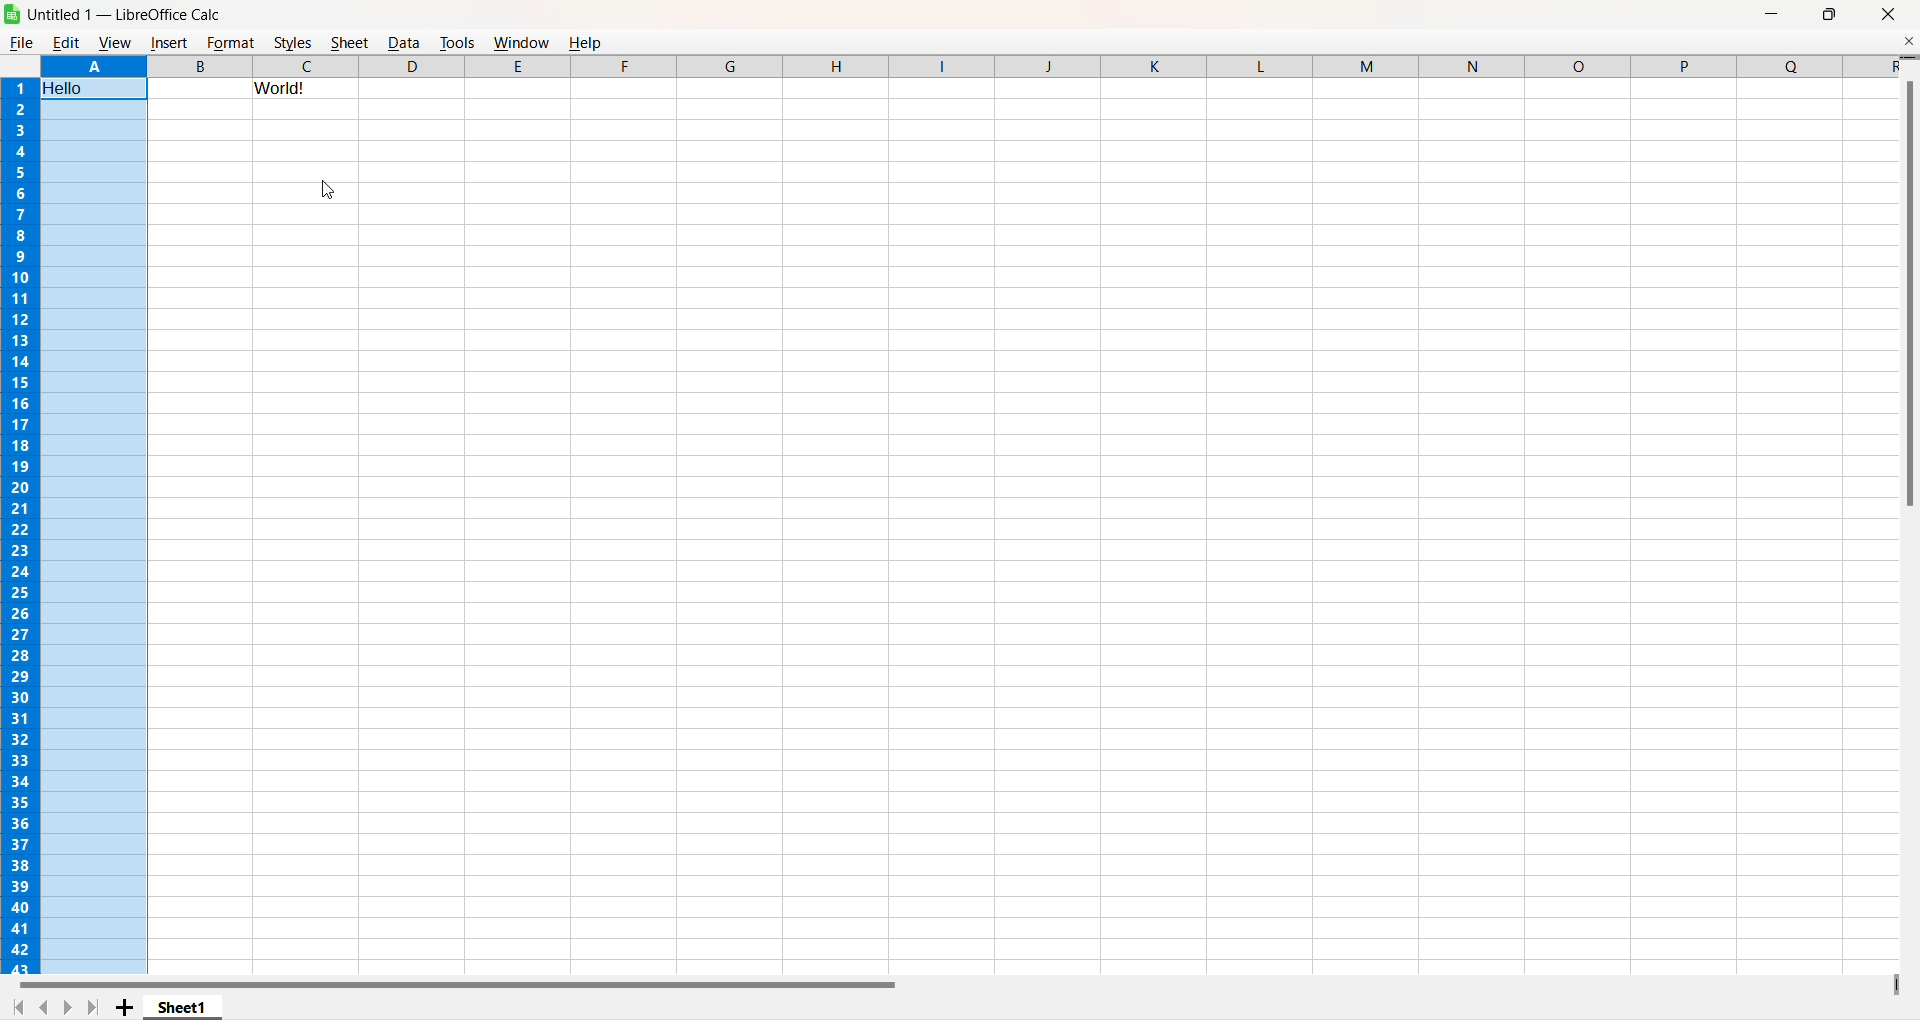 The width and height of the screenshot is (1920, 1020). I want to click on Edit, so click(66, 42).